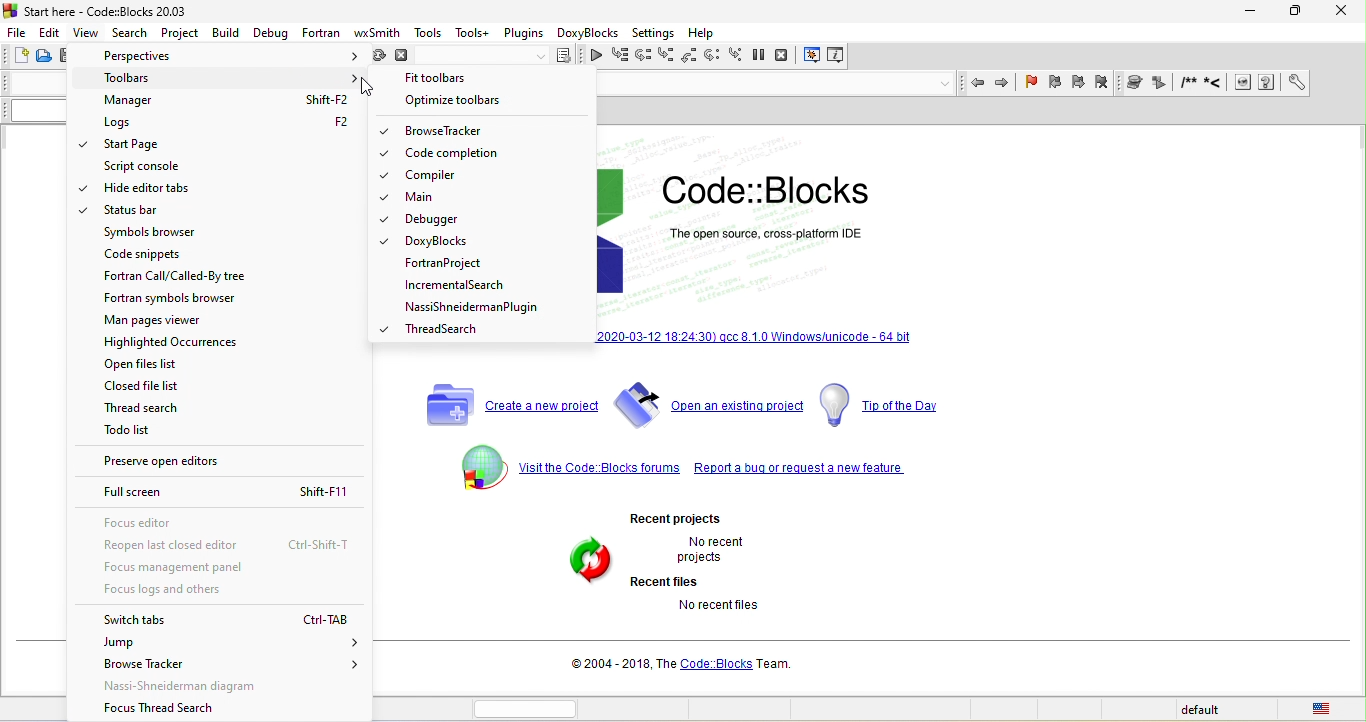 The width and height of the screenshot is (1366, 722). What do you see at coordinates (1077, 84) in the screenshot?
I see `next bookmark` at bounding box center [1077, 84].